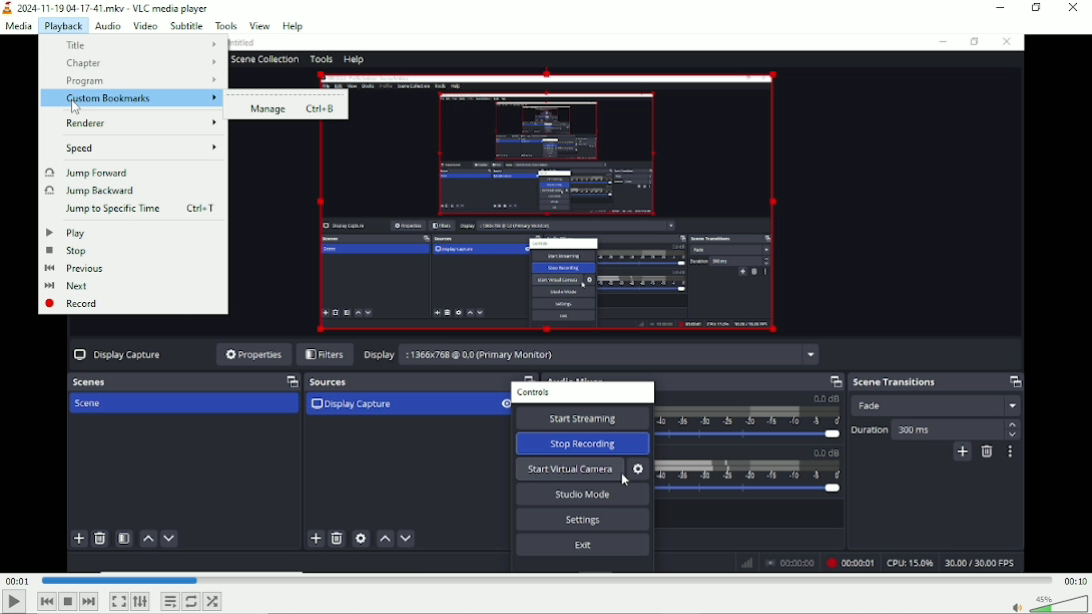  What do you see at coordinates (258, 26) in the screenshot?
I see `View` at bounding box center [258, 26].